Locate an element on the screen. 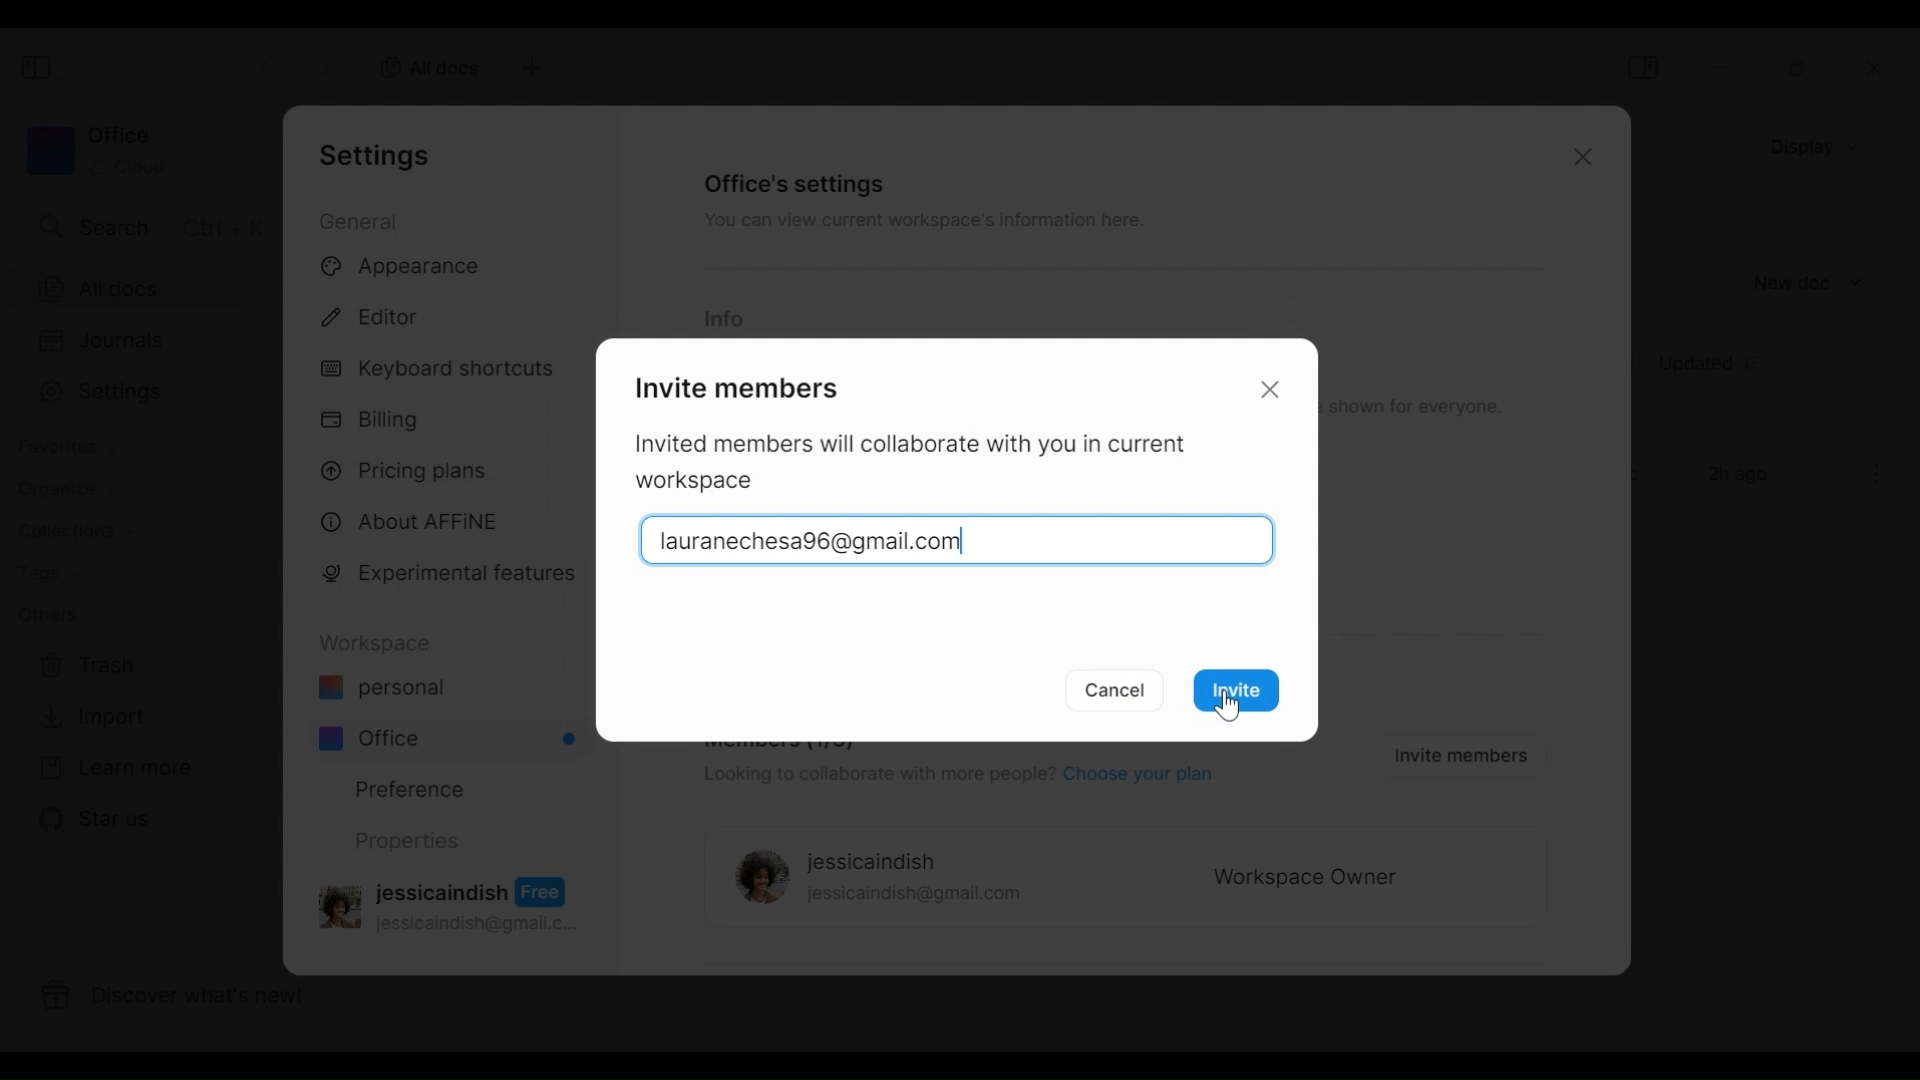 This screenshot has width=1920, height=1080. Pricing plans is located at coordinates (412, 469).